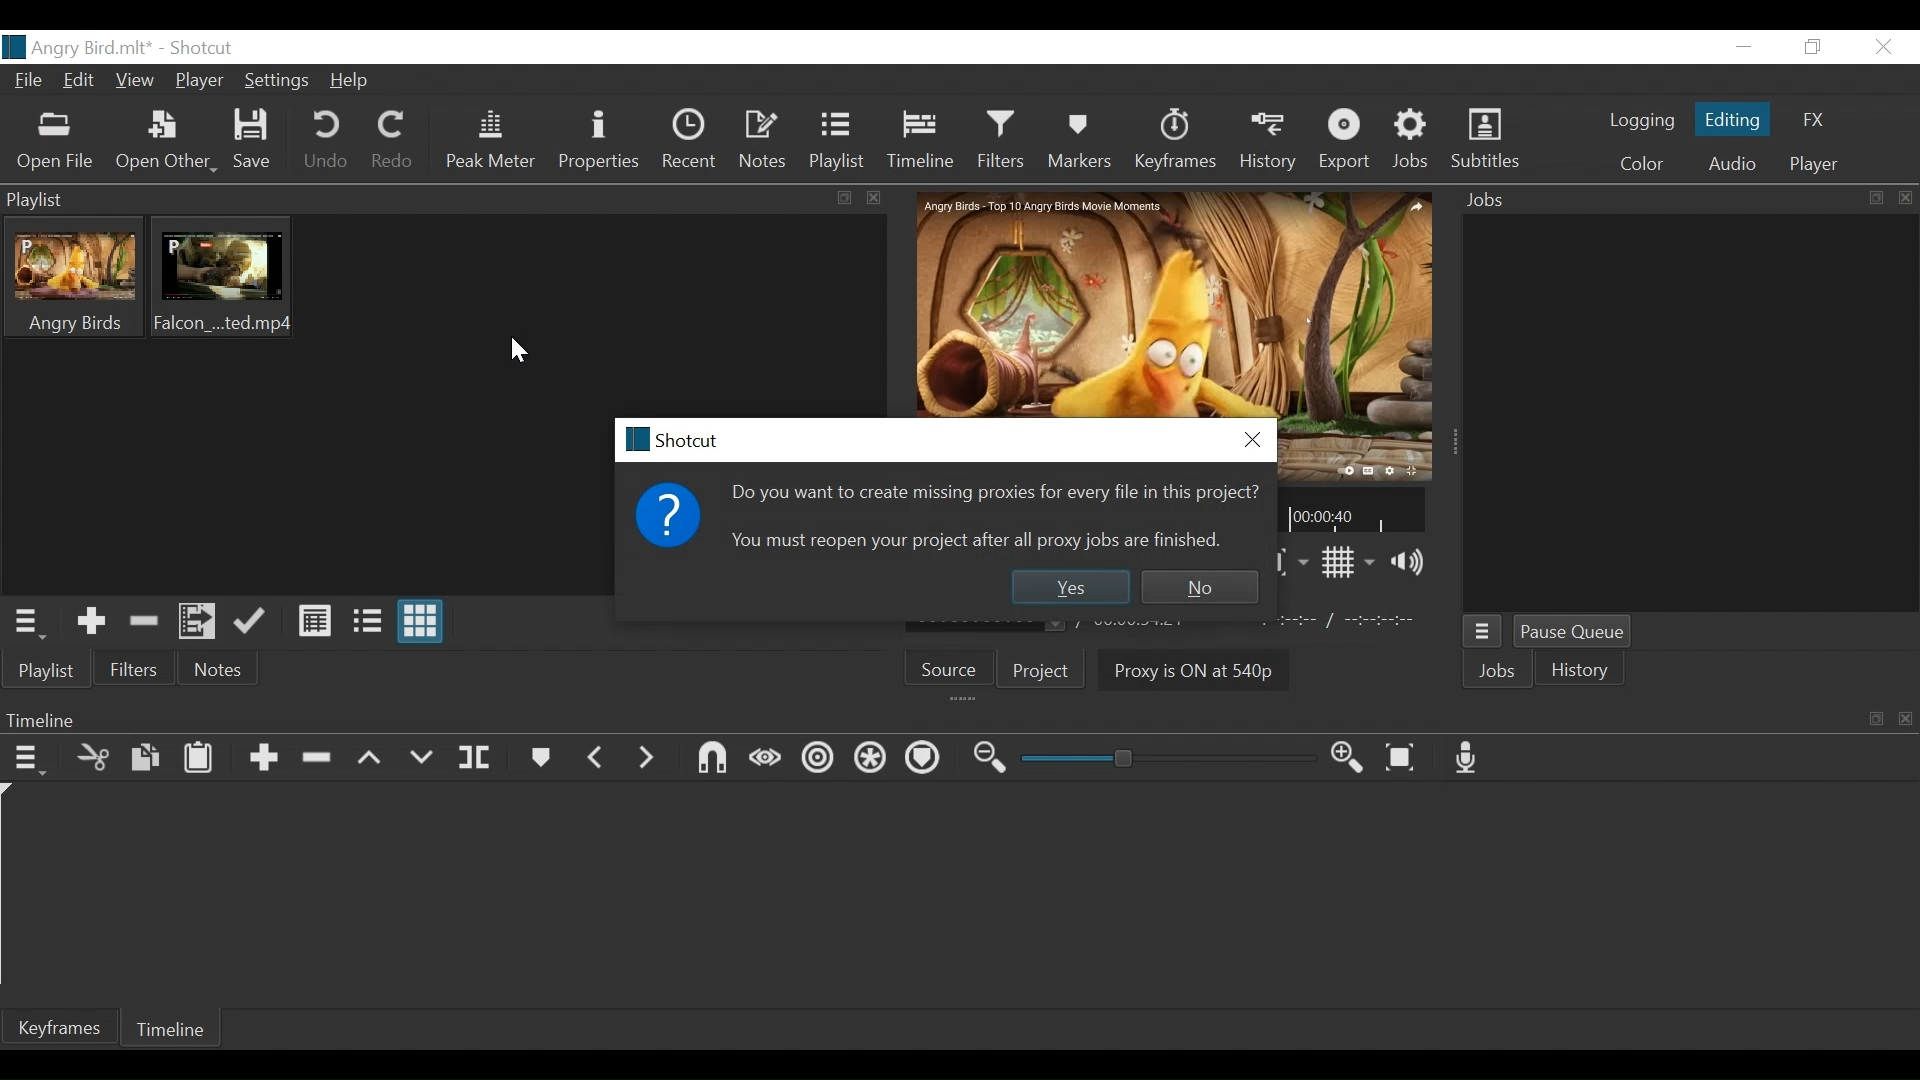  What do you see at coordinates (951, 669) in the screenshot?
I see `Source` at bounding box center [951, 669].